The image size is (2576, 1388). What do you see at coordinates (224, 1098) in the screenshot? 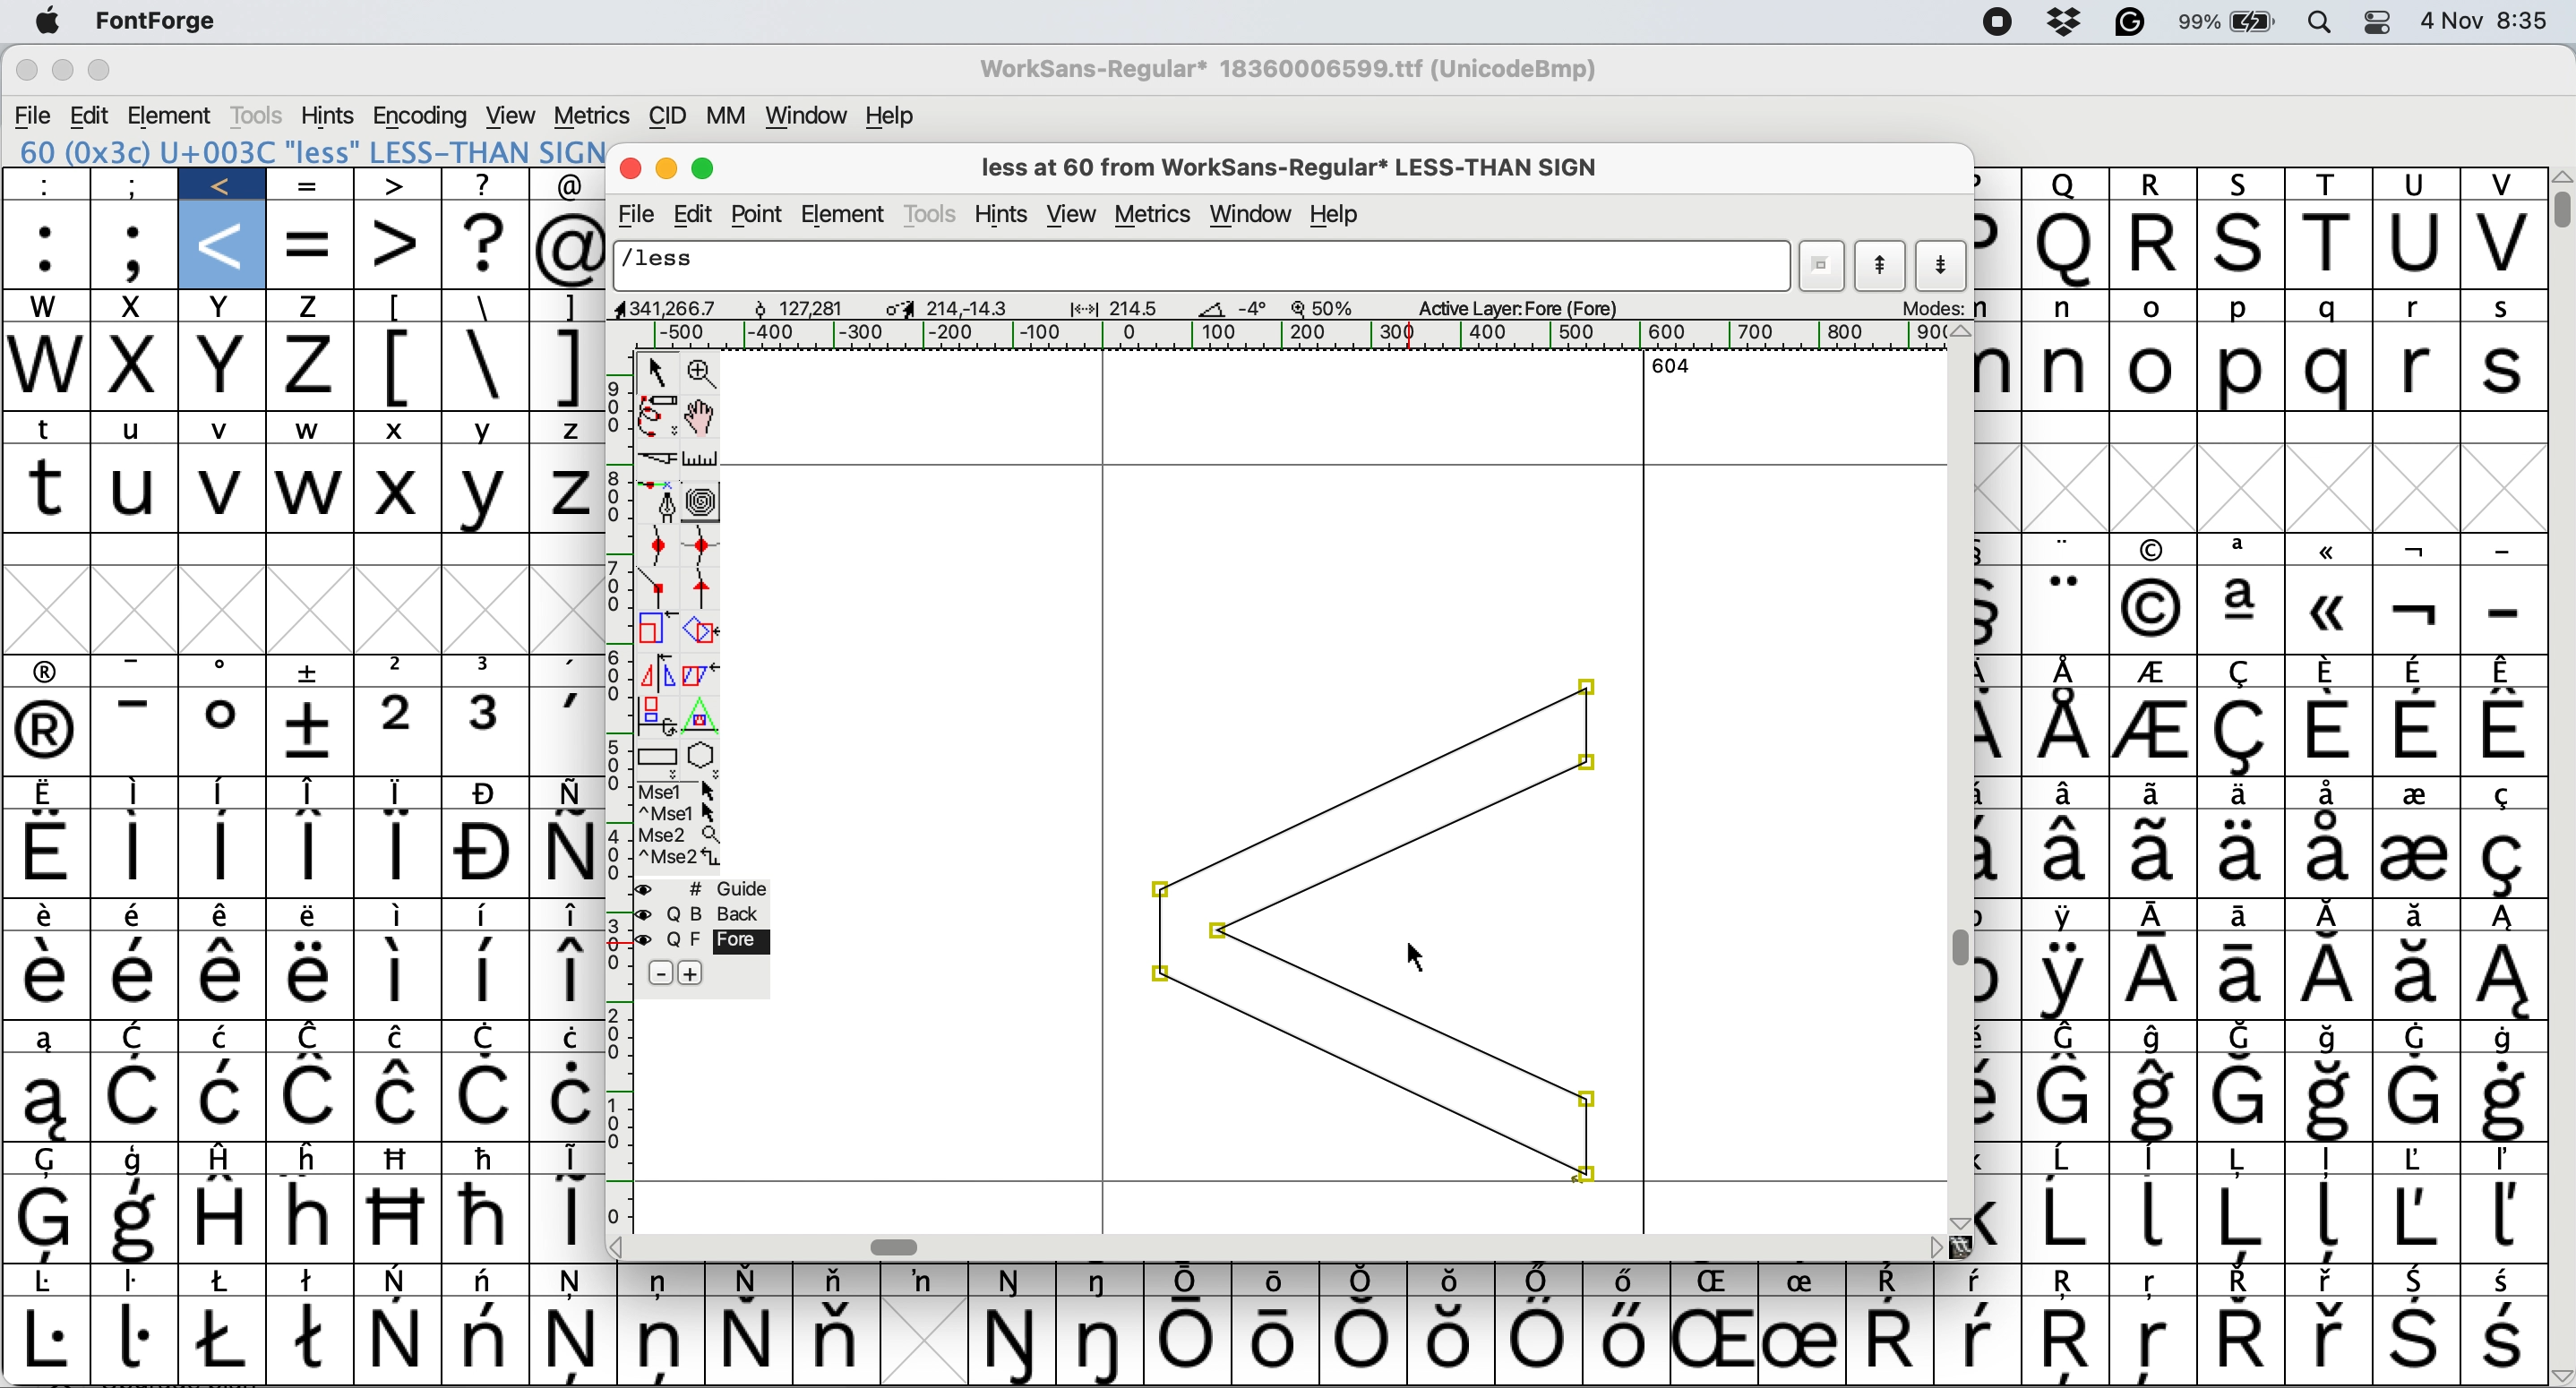
I see `Symbol` at bounding box center [224, 1098].